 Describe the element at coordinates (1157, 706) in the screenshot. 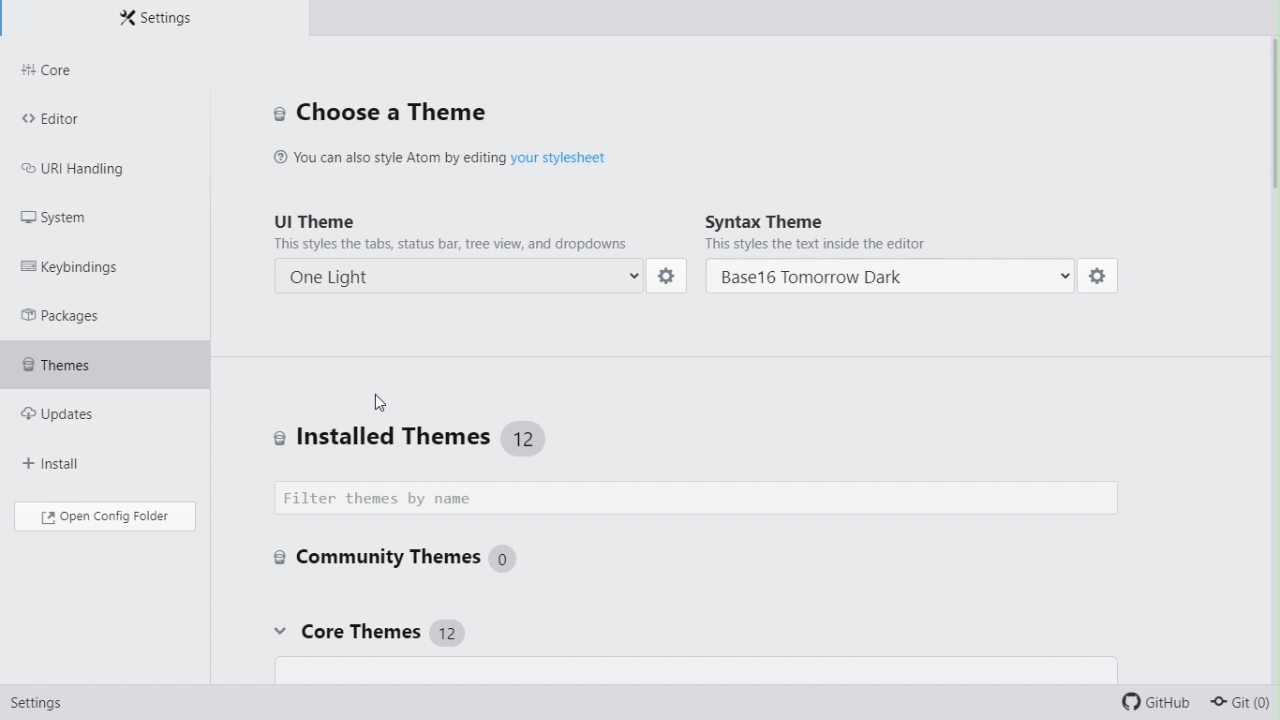

I see `github` at that location.